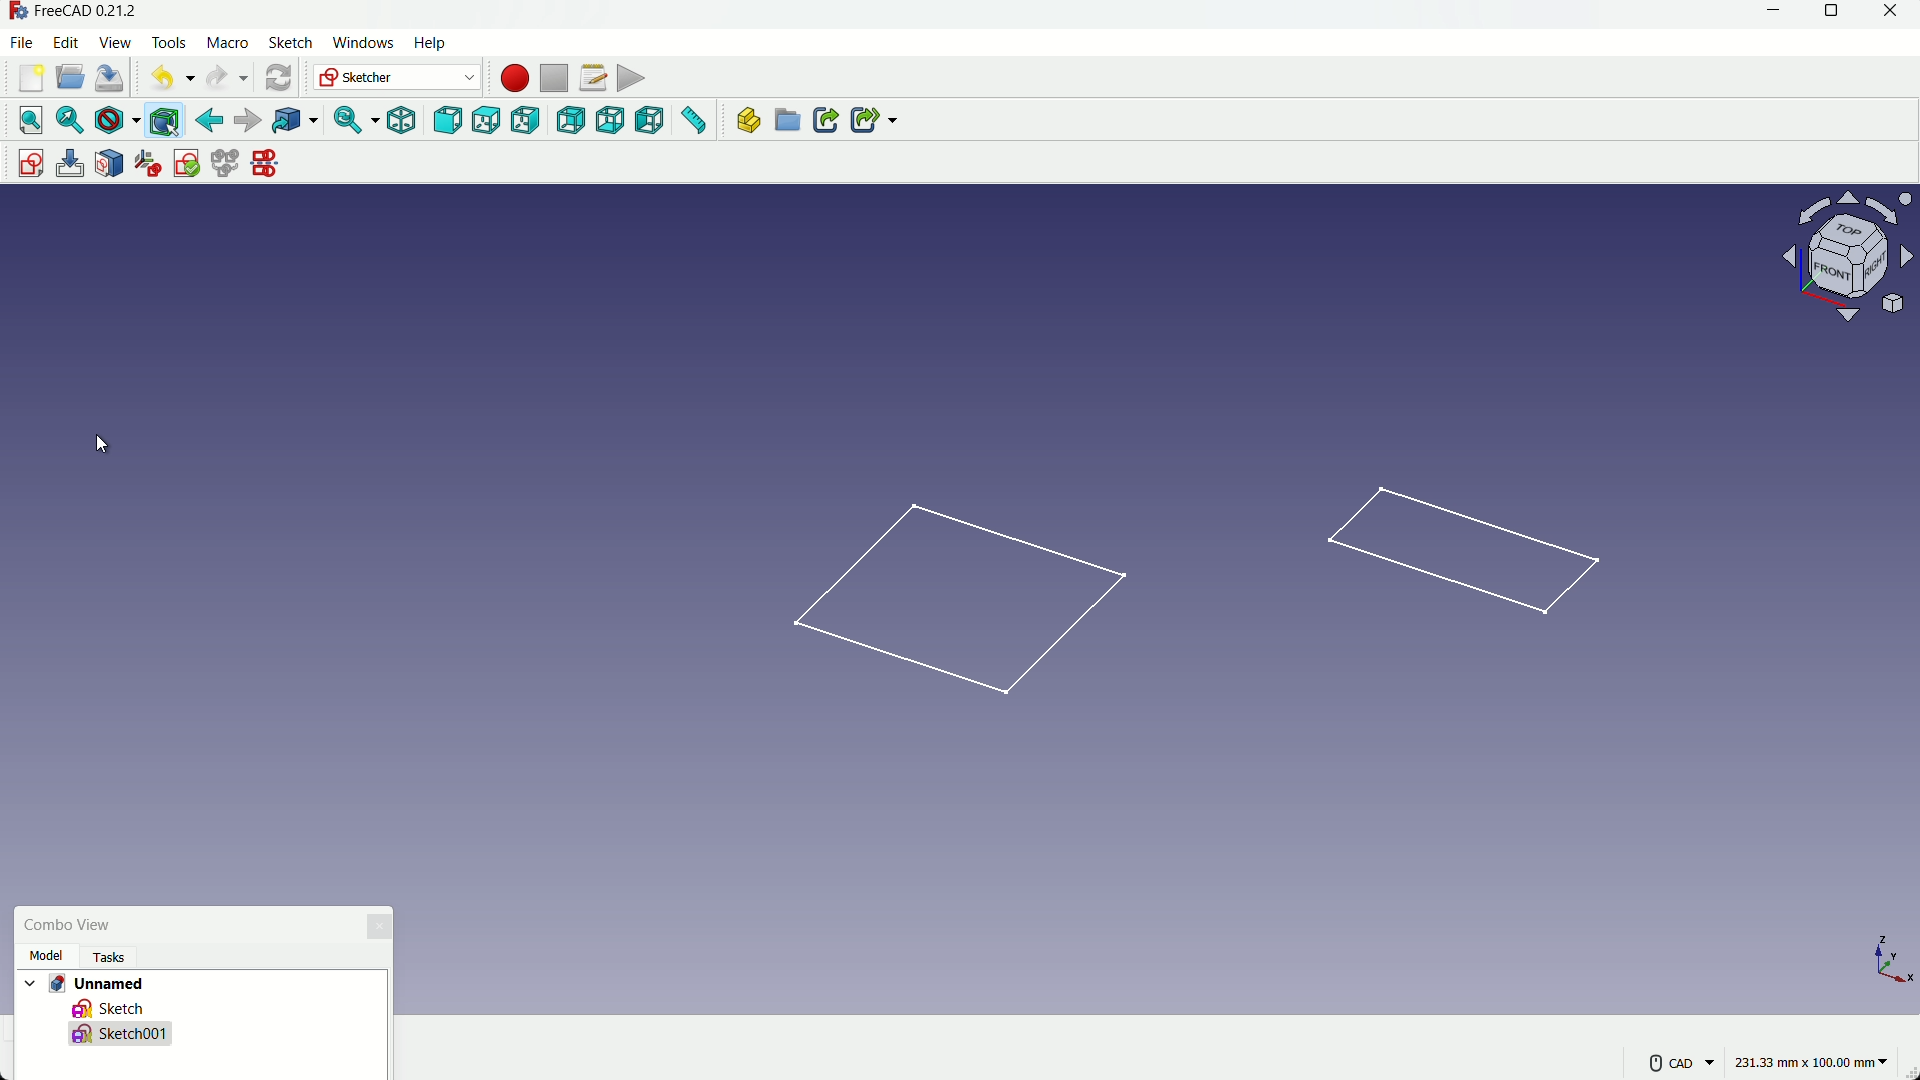 This screenshot has width=1920, height=1080. Describe the element at coordinates (107, 120) in the screenshot. I see `draw styles` at that location.